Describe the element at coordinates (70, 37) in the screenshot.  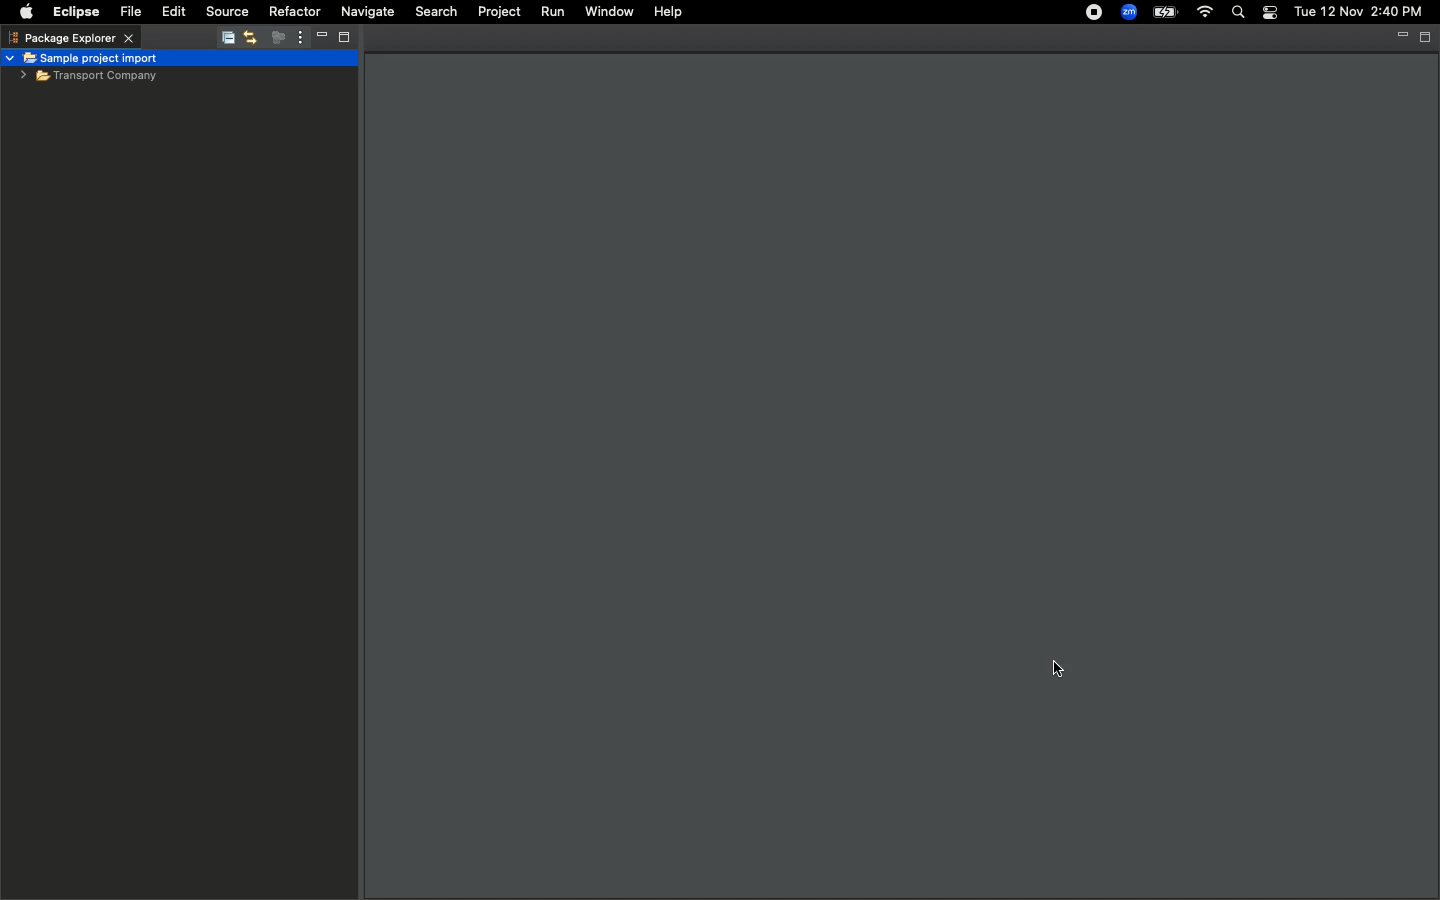
I see `Package explorer` at that location.